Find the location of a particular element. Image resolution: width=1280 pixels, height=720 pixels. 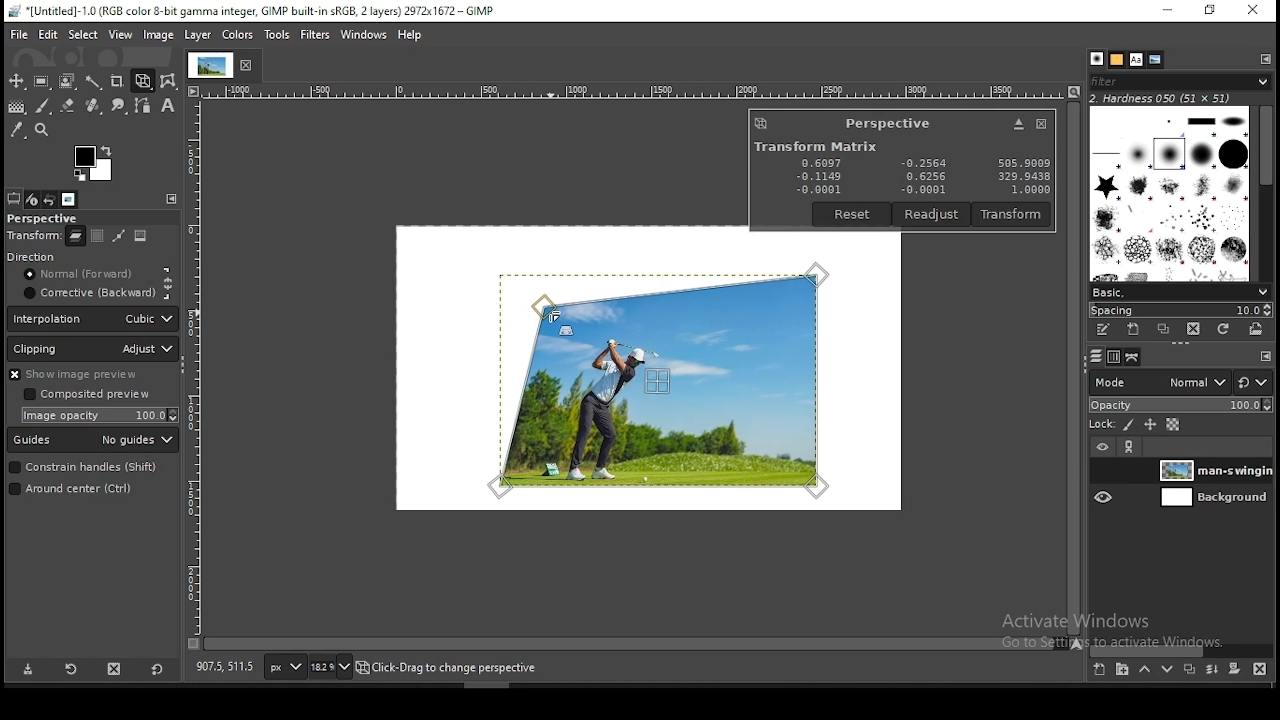

mouse pointer is located at coordinates (551, 316).